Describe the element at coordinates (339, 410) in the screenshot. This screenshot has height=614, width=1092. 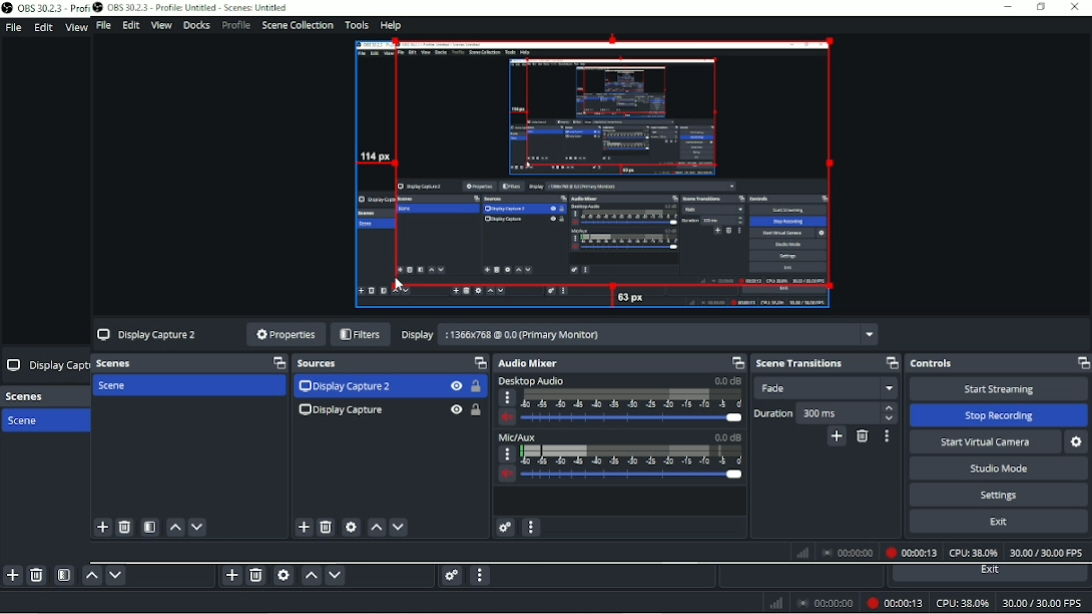
I see `Display Capture` at that location.